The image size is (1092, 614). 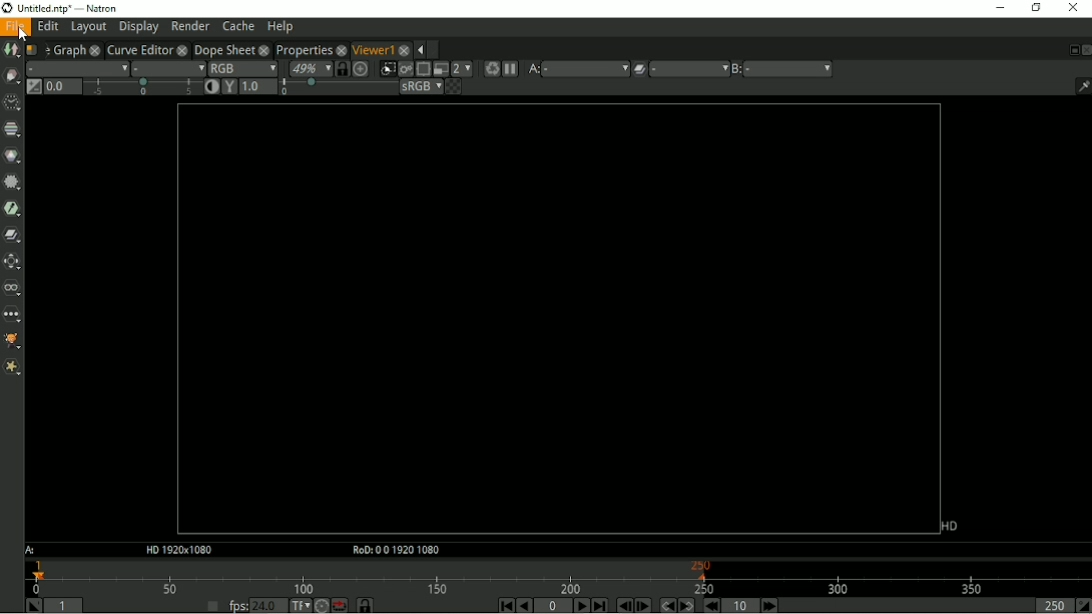 What do you see at coordinates (453, 86) in the screenshot?
I see `Checkerboard` at bounding box center [453, 86].